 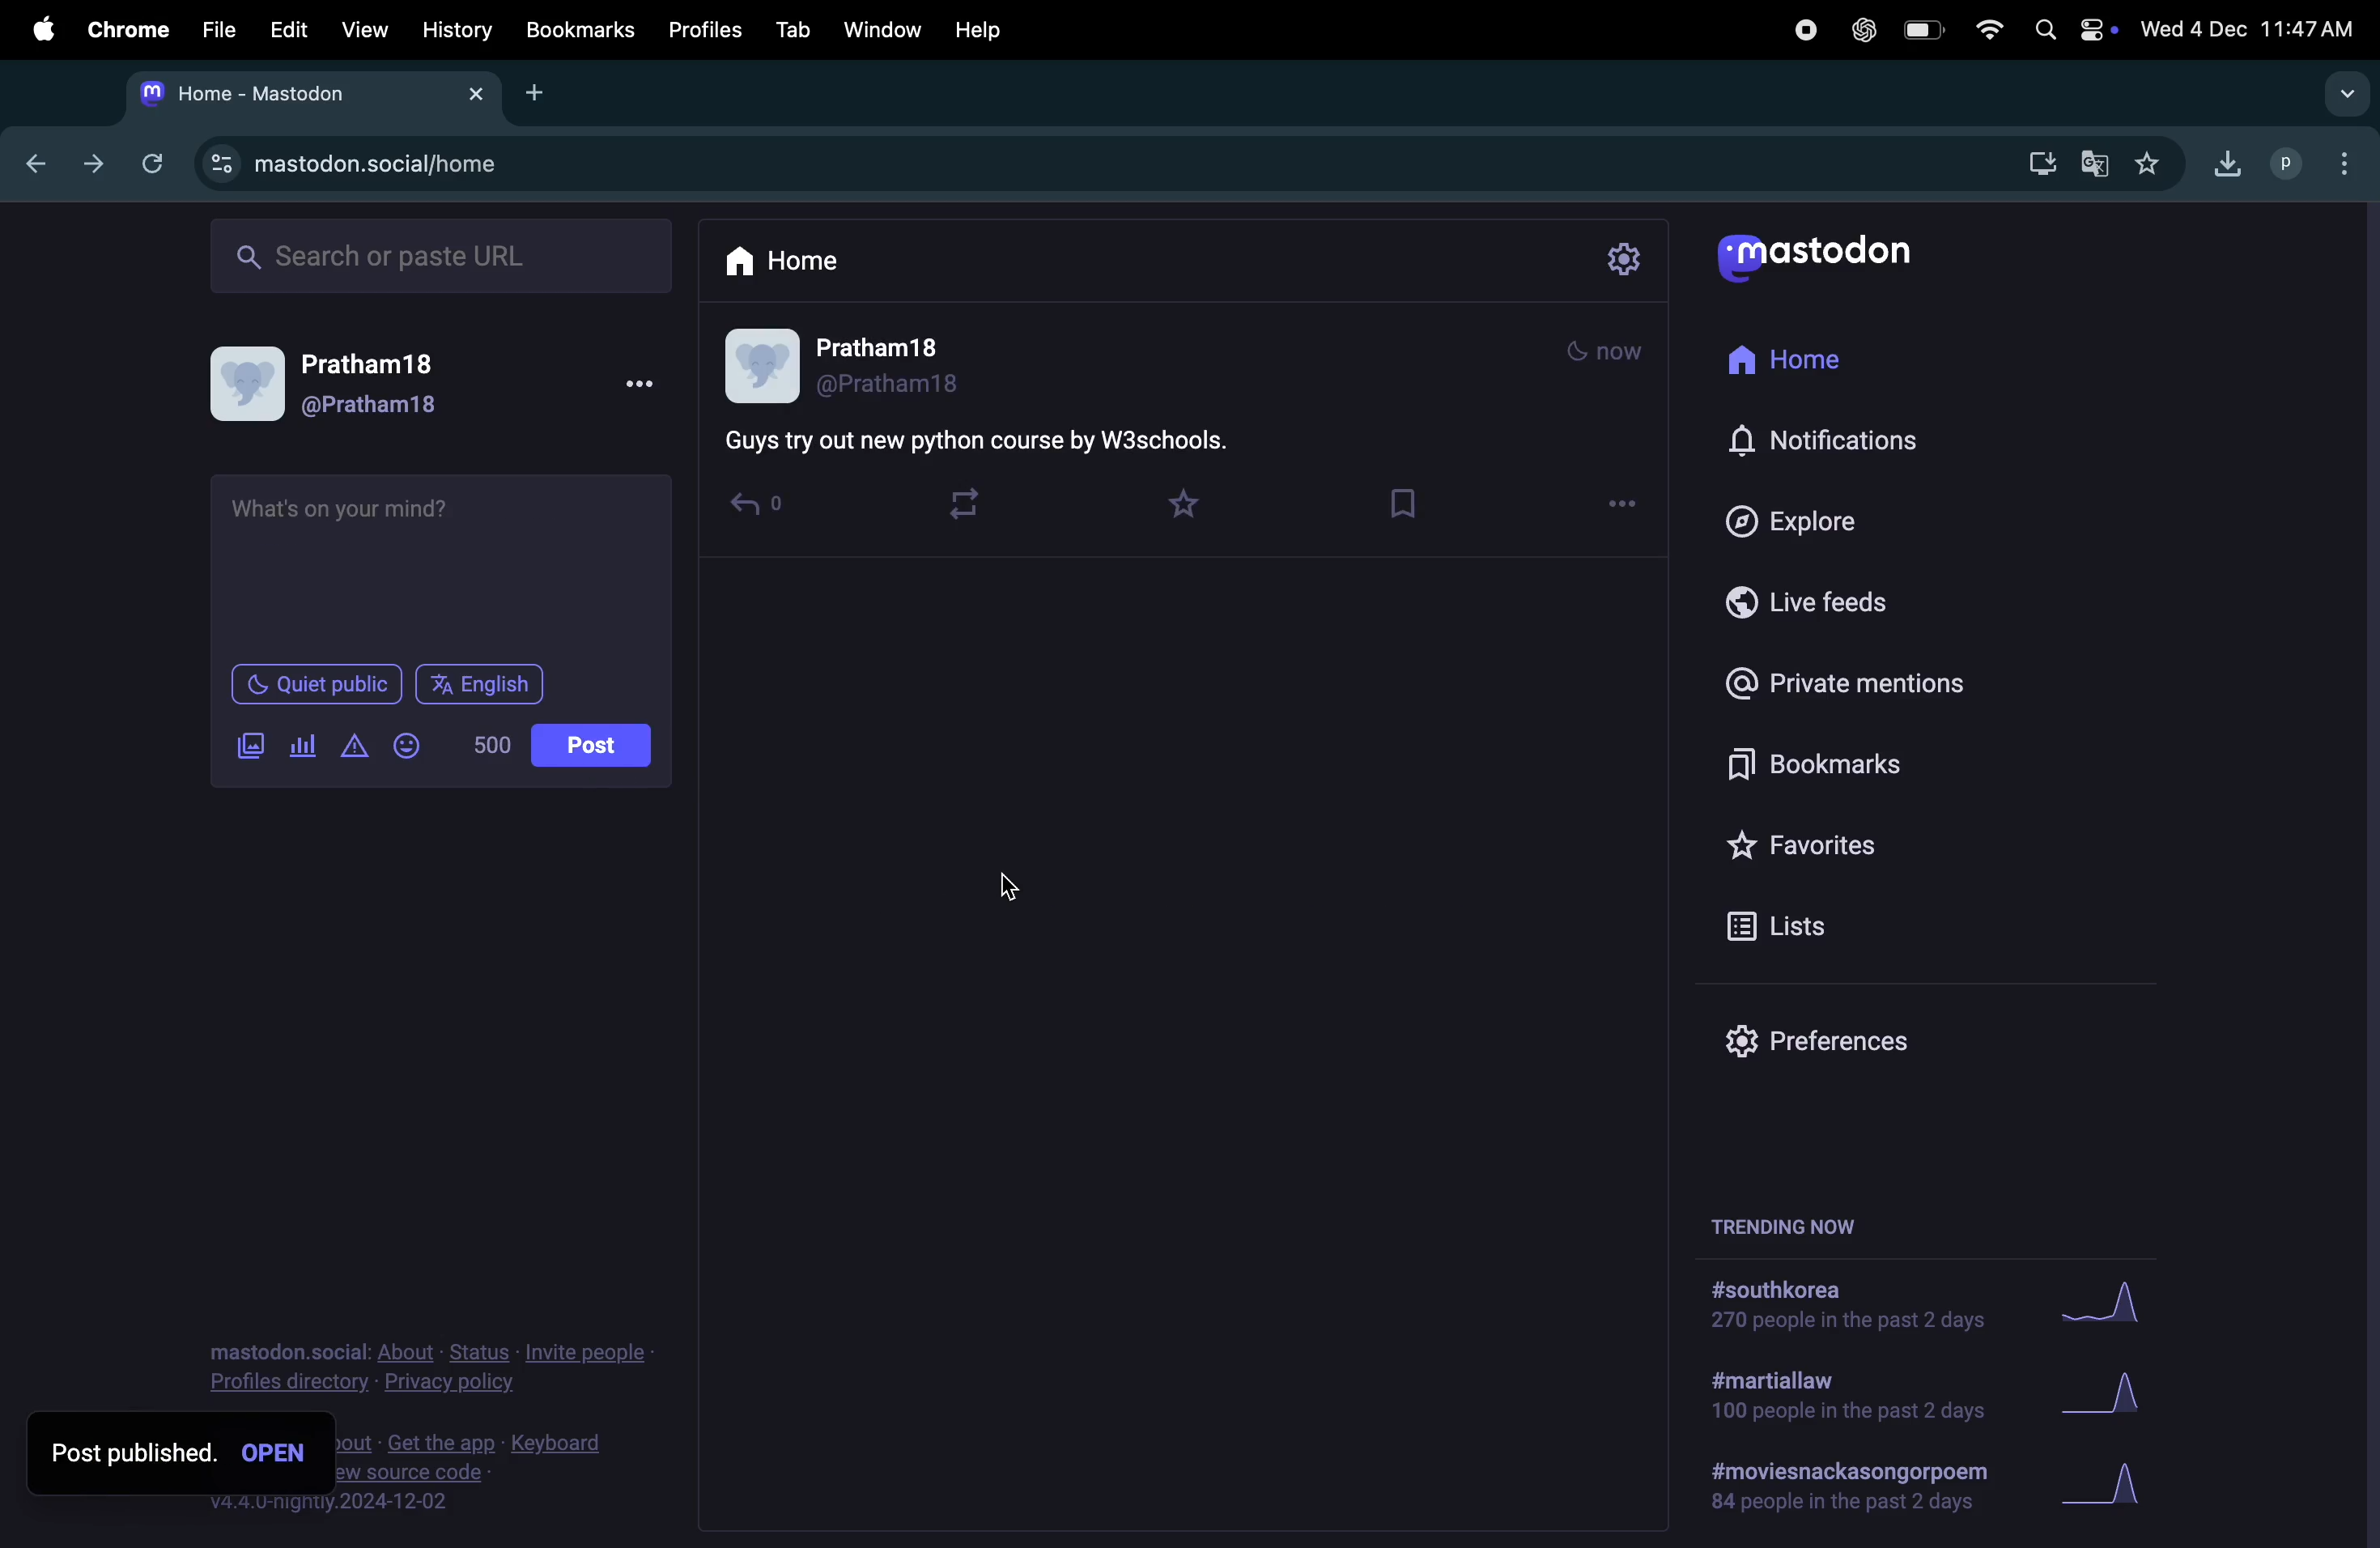 I want to click on profile chrome, so click(x=2320, y=161).